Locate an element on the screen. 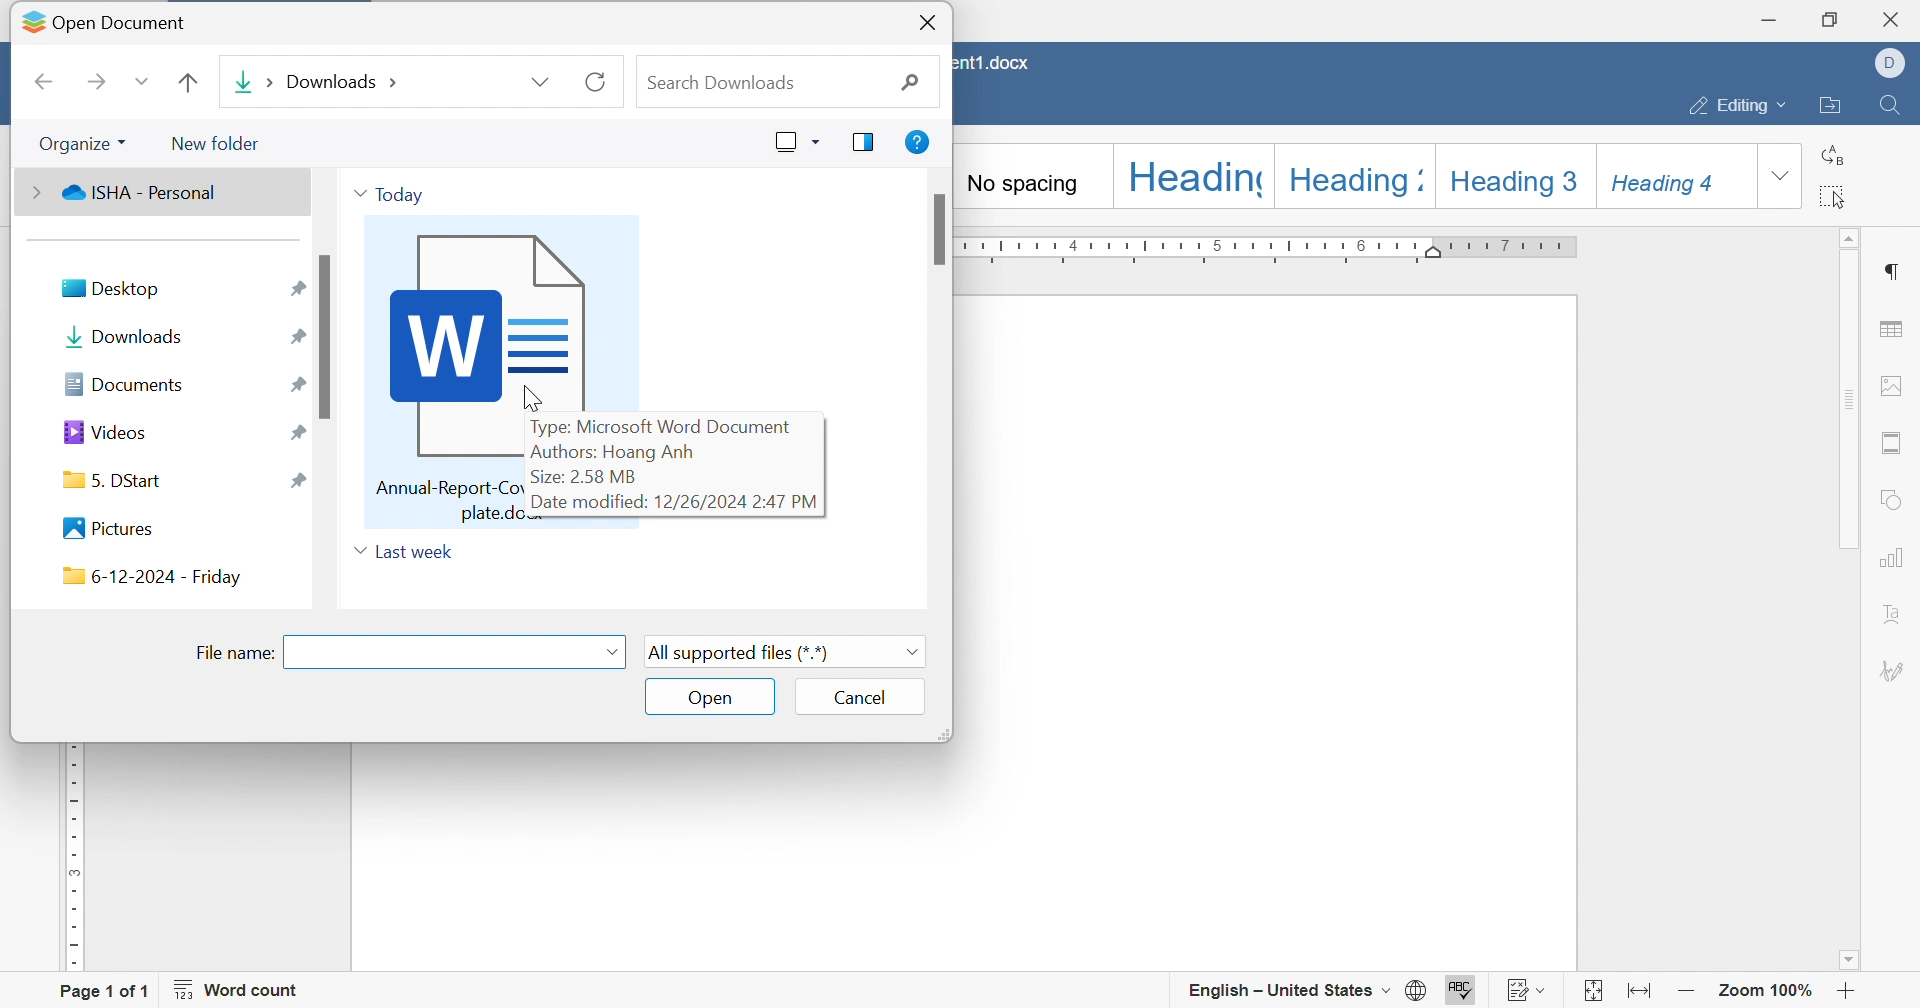 This screenshot has width=1920, height=1008. select all is located at coordinates (1831, 198).